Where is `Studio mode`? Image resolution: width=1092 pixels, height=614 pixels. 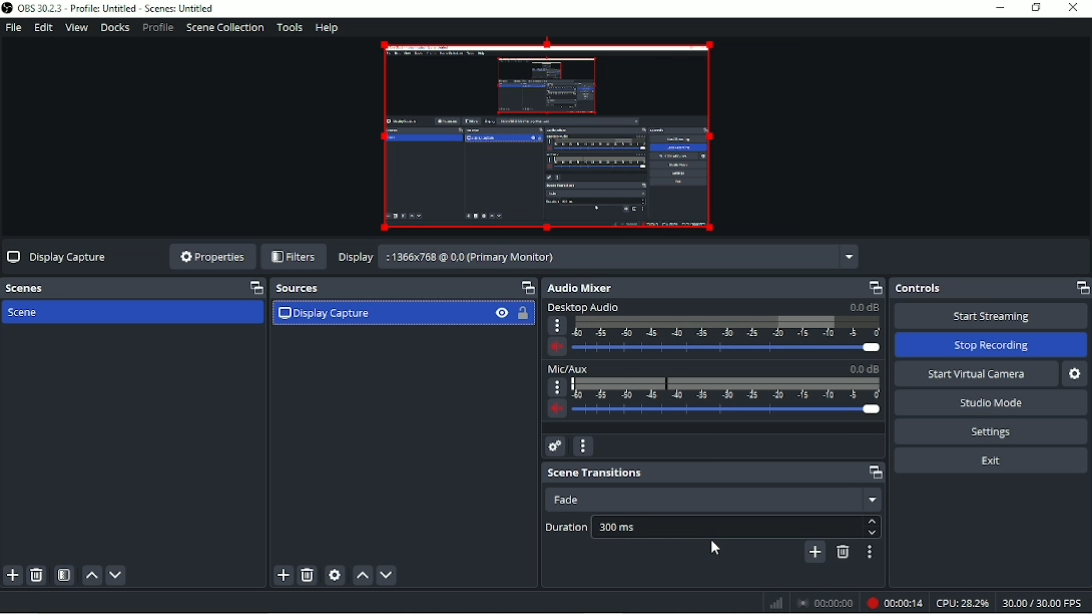
Studio mode is located at coordinates (993, 403).